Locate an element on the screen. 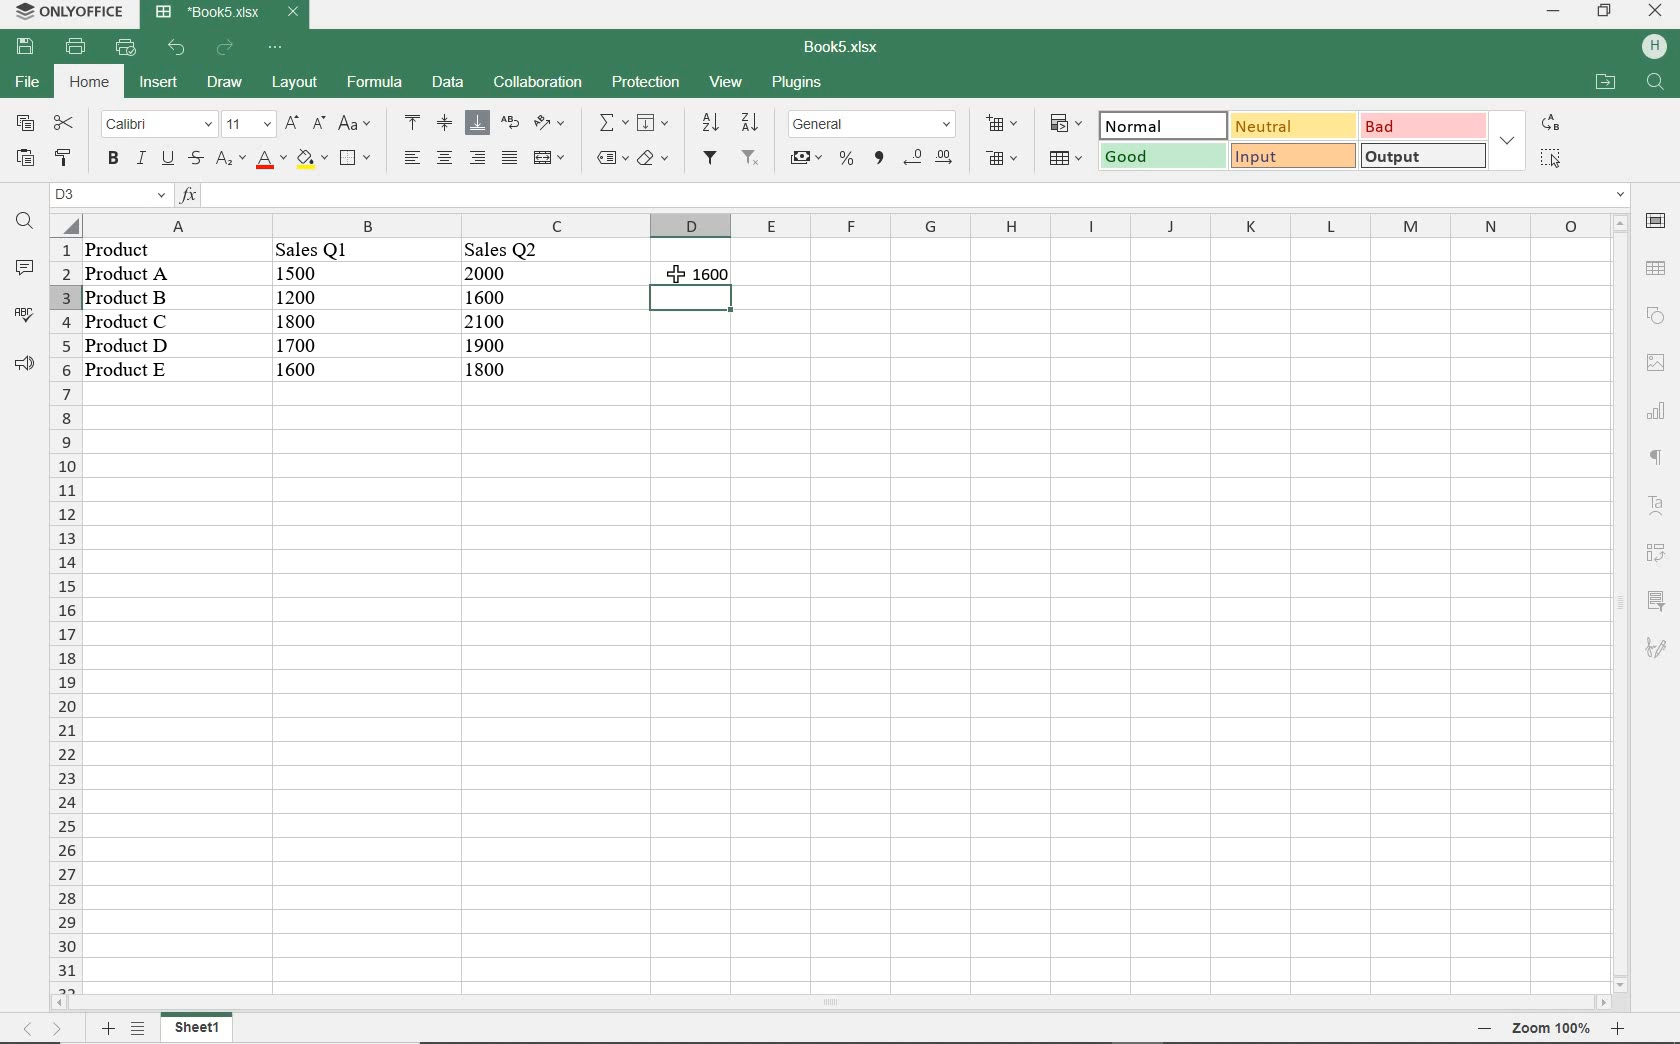 This screenshot has height=1044, width=1680. increment font size is located at coordinates (290, 123).